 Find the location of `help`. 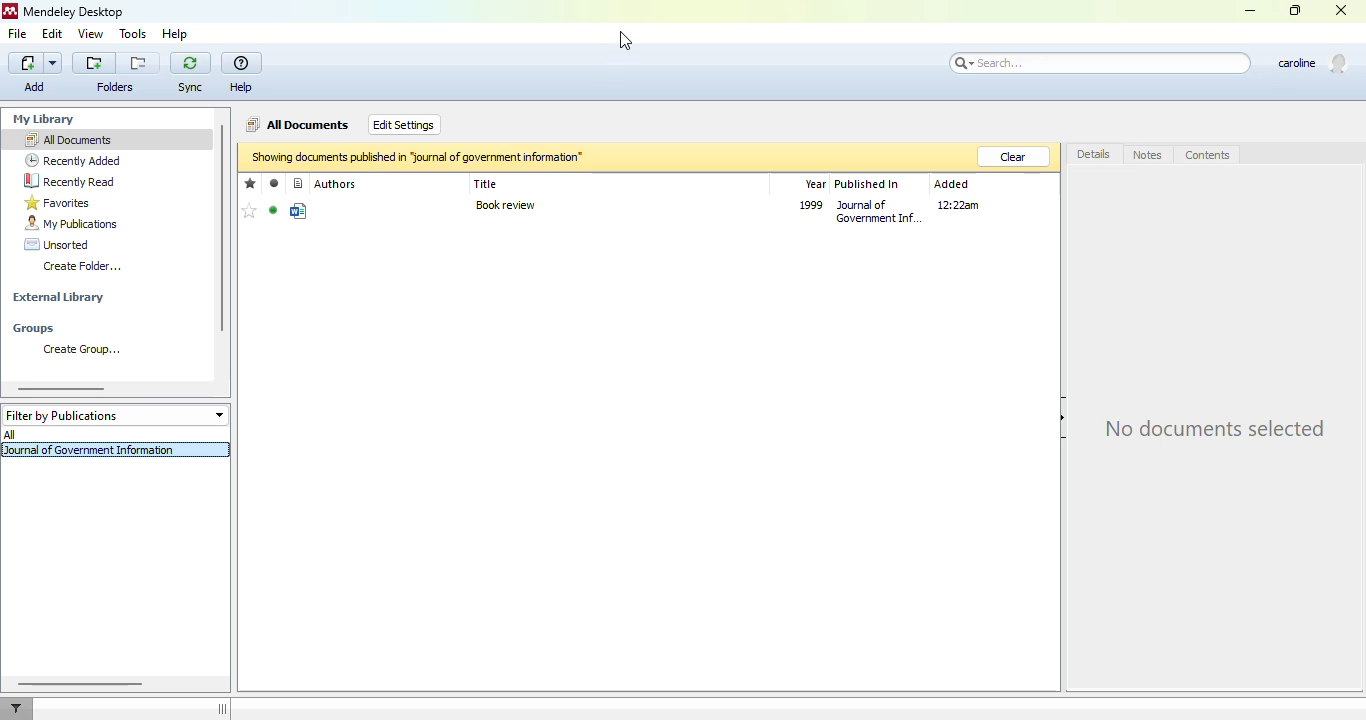

help is located at coordinates (176, 34).